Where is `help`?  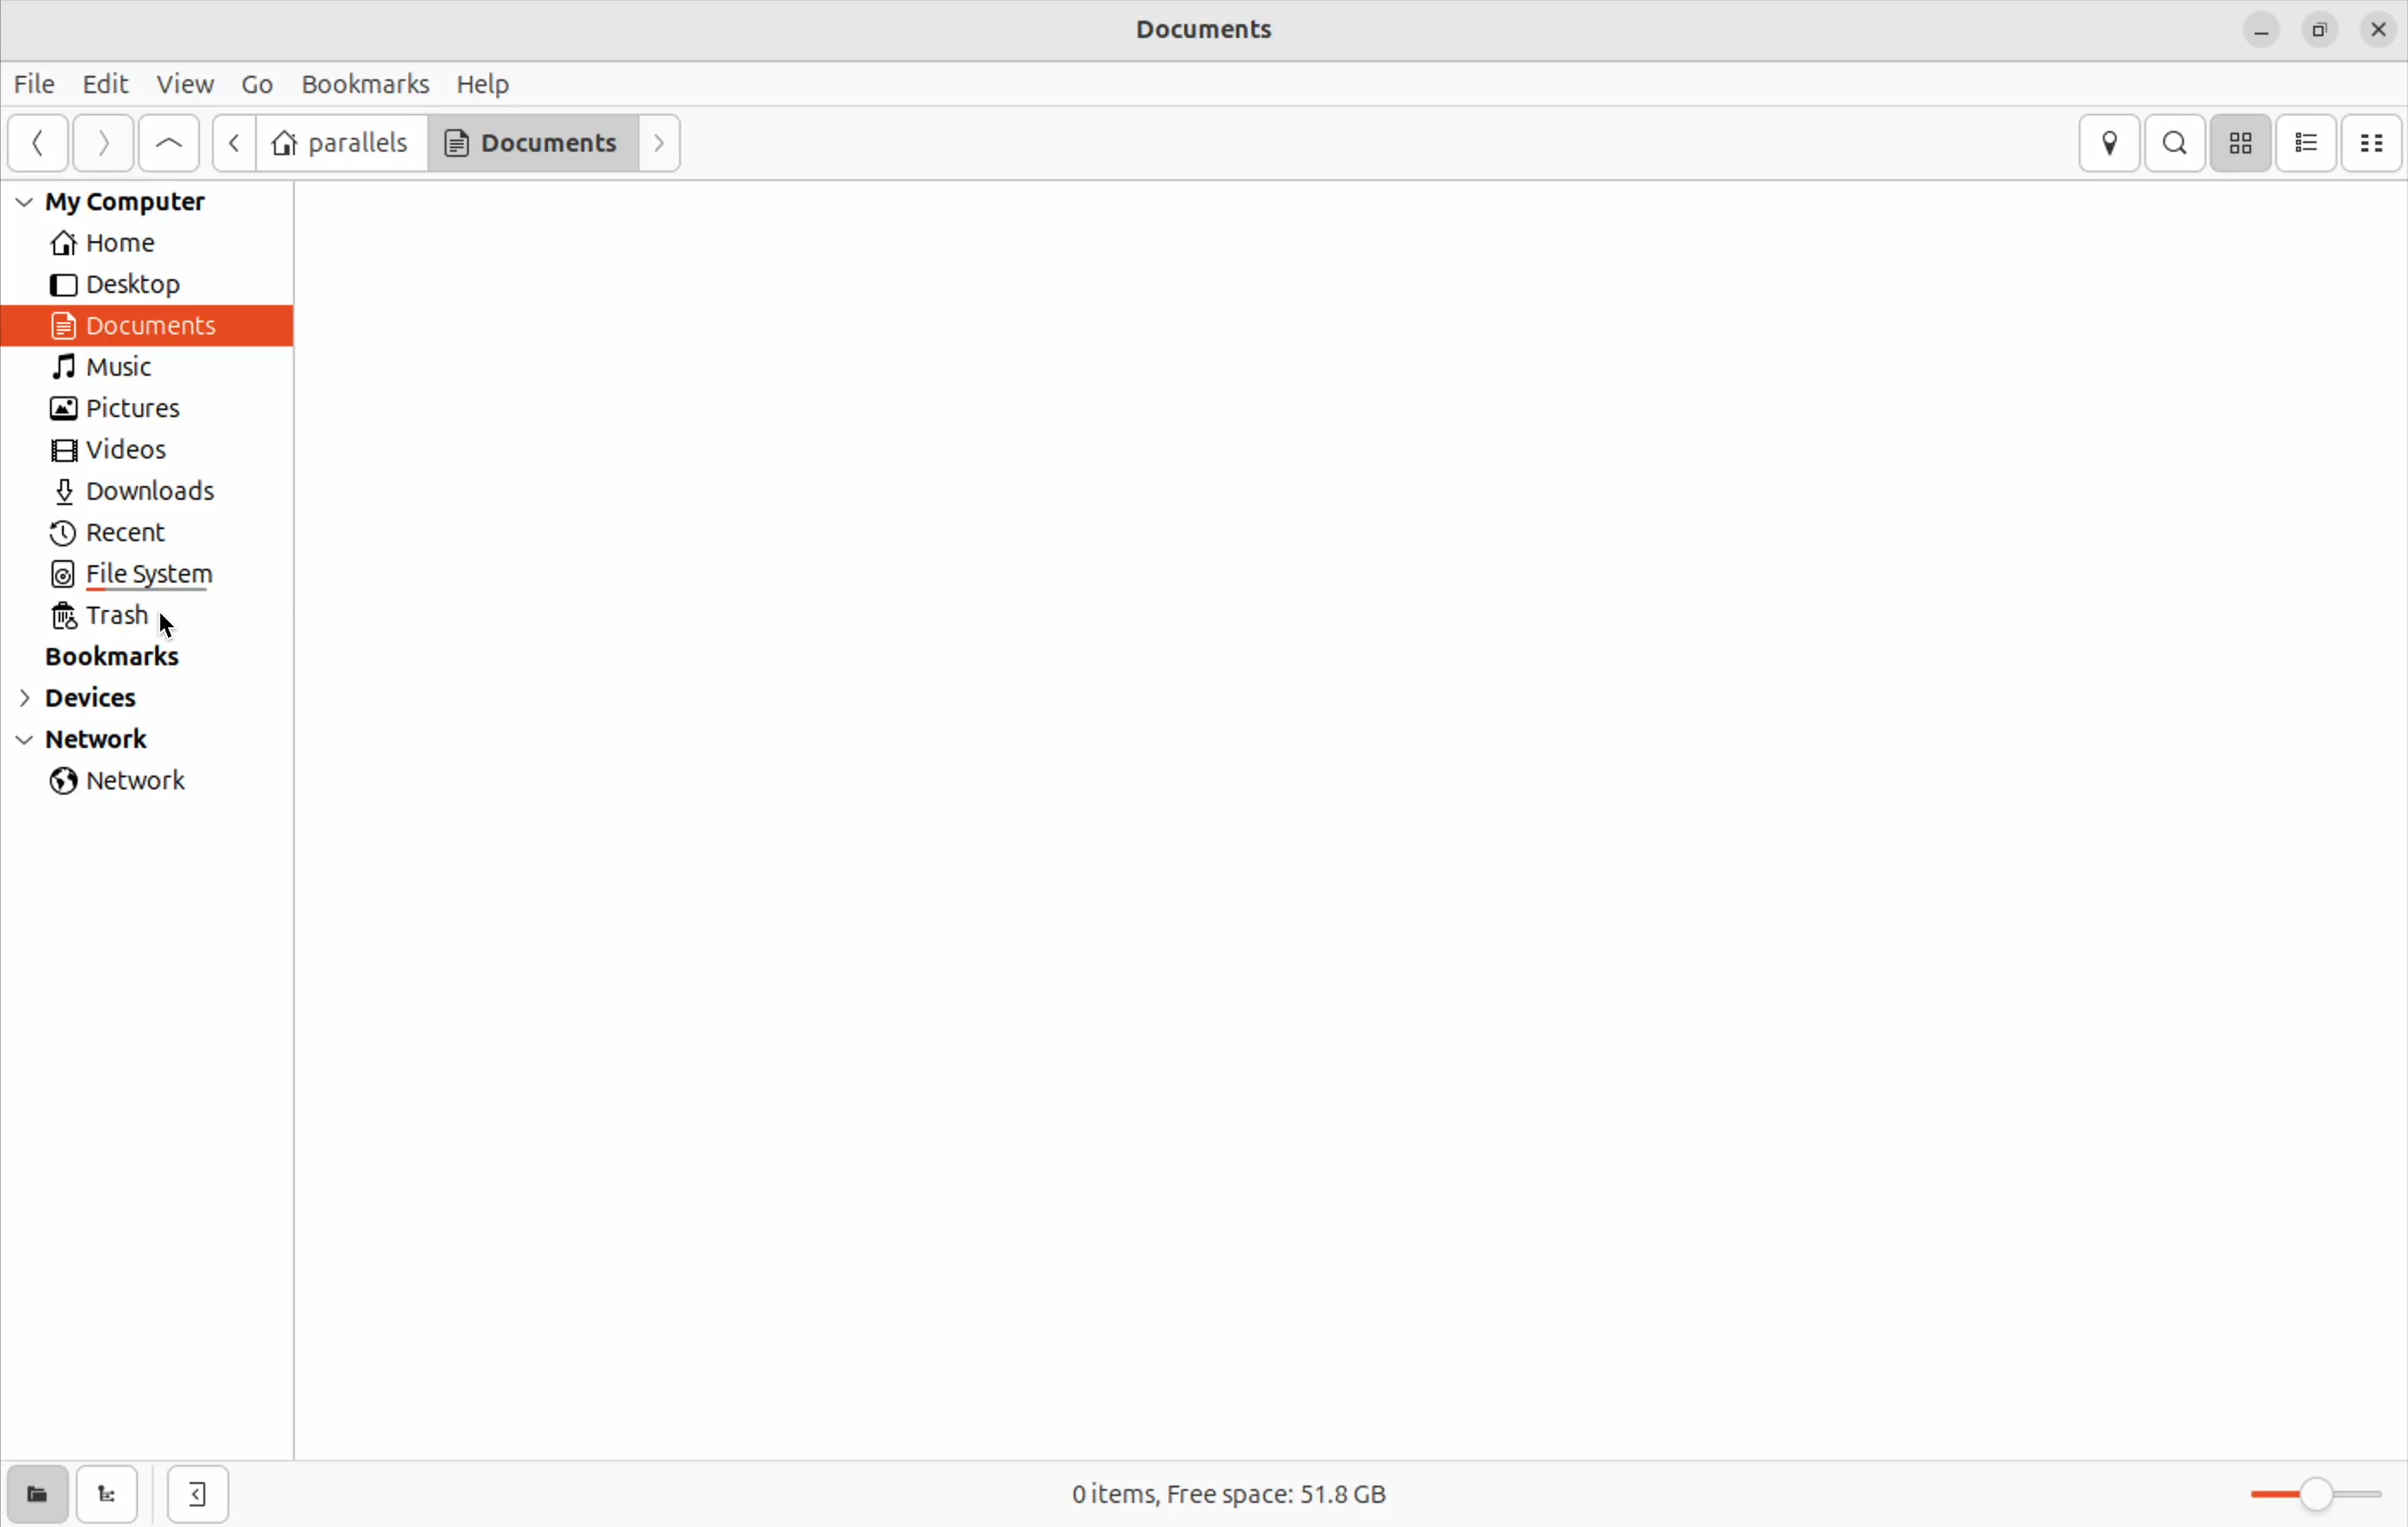 help is located at coordinates (485, 83).